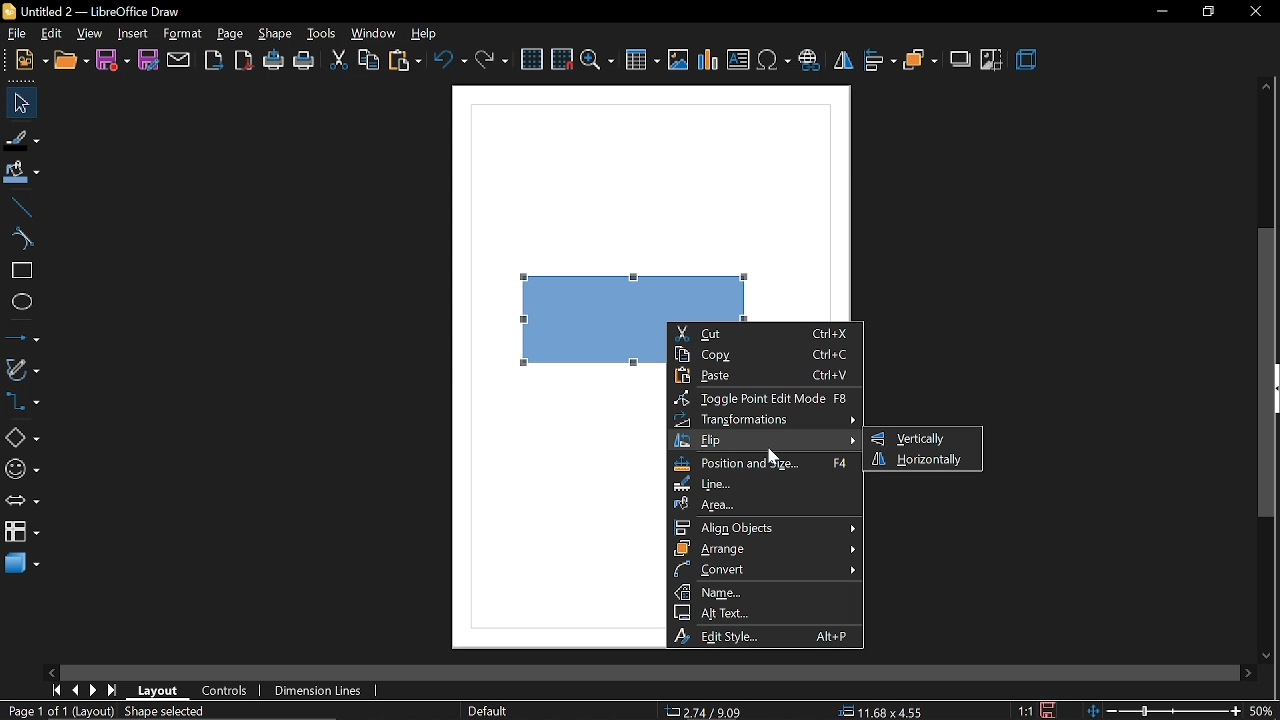 The width and height of the screenshot is (1280, 720). Describe the element at coordinates (20, 238) in the screenshot. I see `curve` at that location.